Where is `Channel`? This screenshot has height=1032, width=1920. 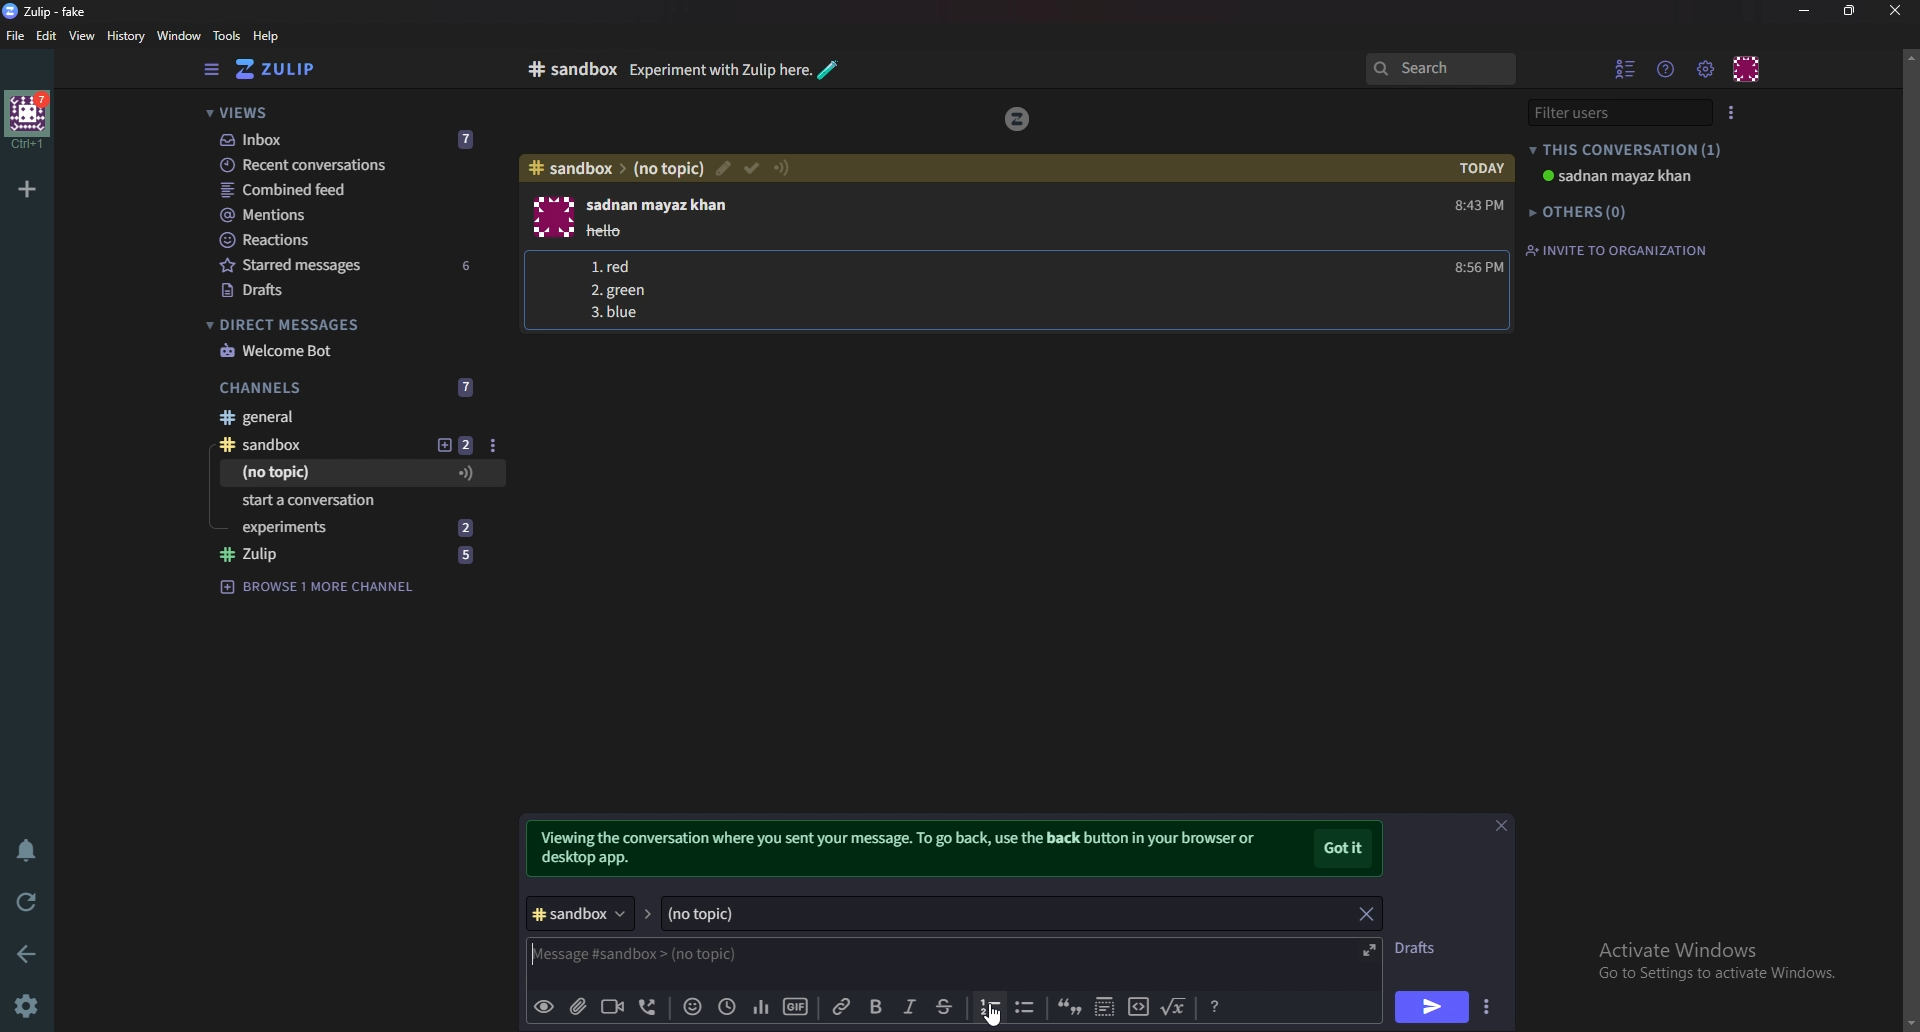
Channel is located at coordinates (585, 910).